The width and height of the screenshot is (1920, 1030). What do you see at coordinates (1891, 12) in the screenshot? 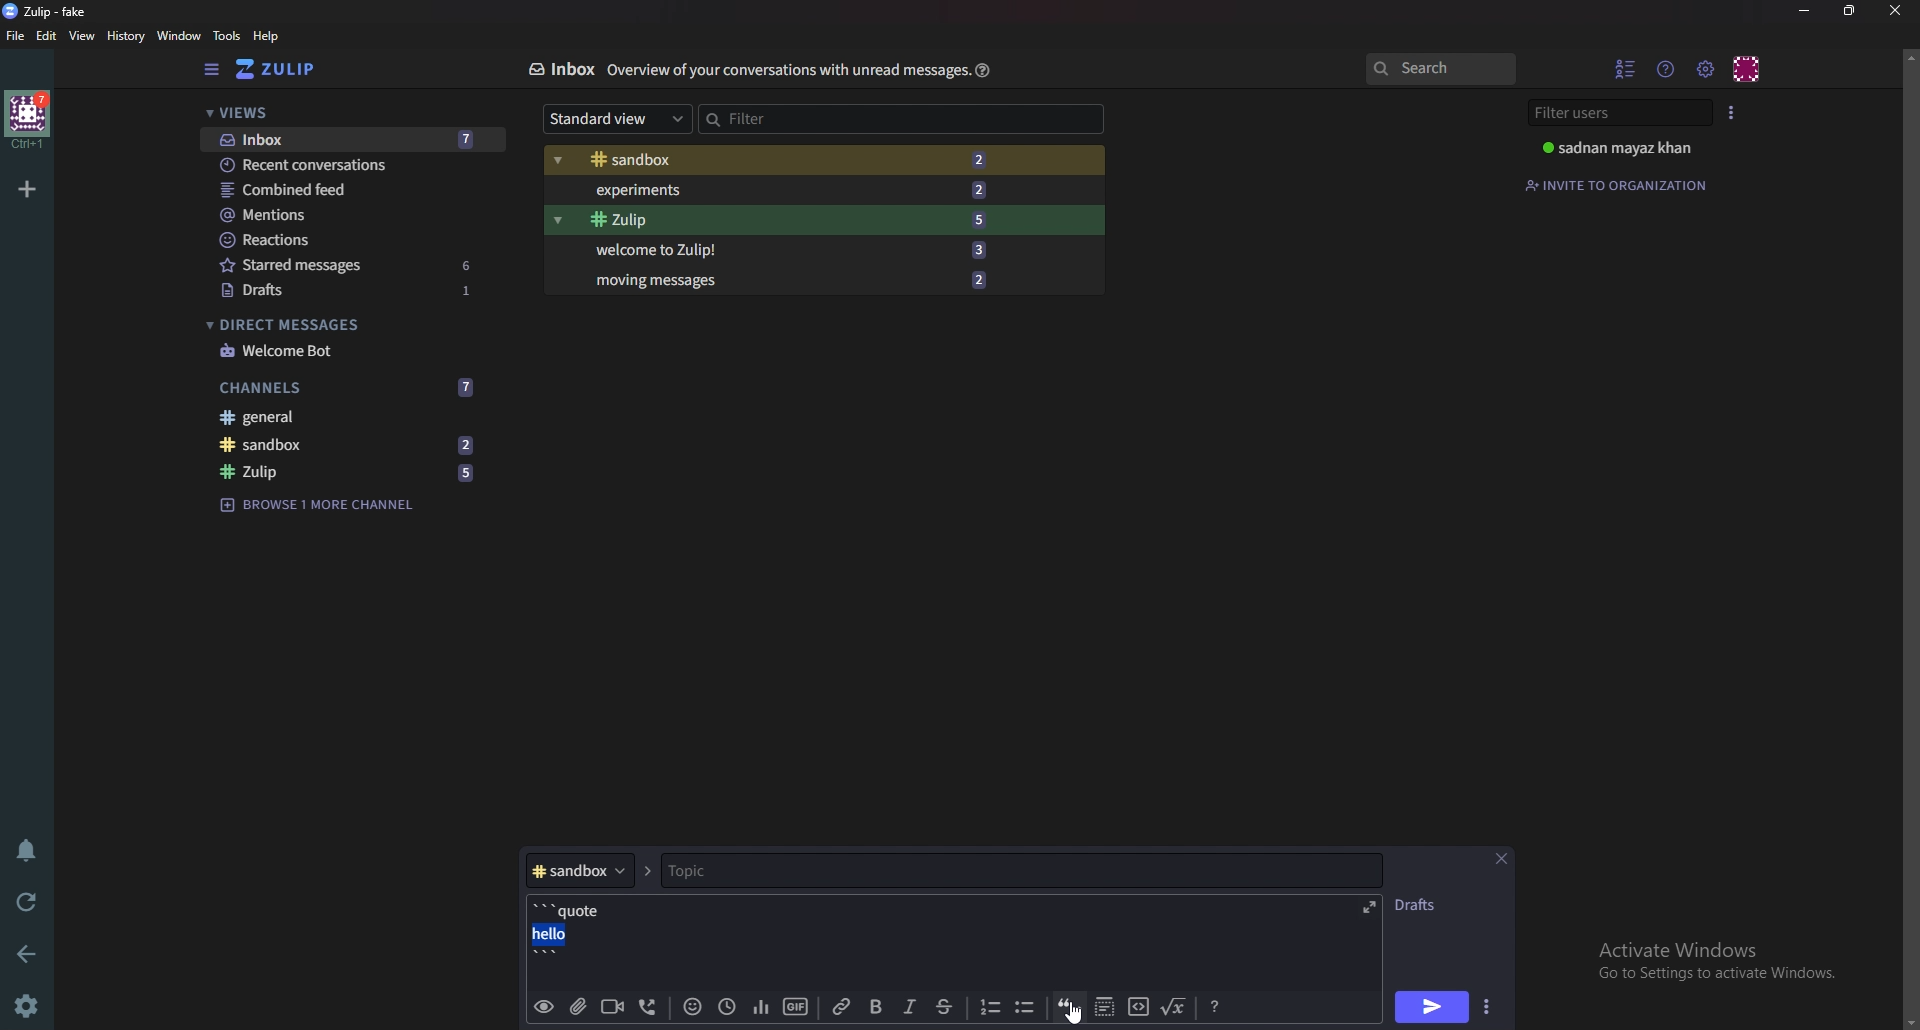
I see `Close` at bounding box center [1891, 12].